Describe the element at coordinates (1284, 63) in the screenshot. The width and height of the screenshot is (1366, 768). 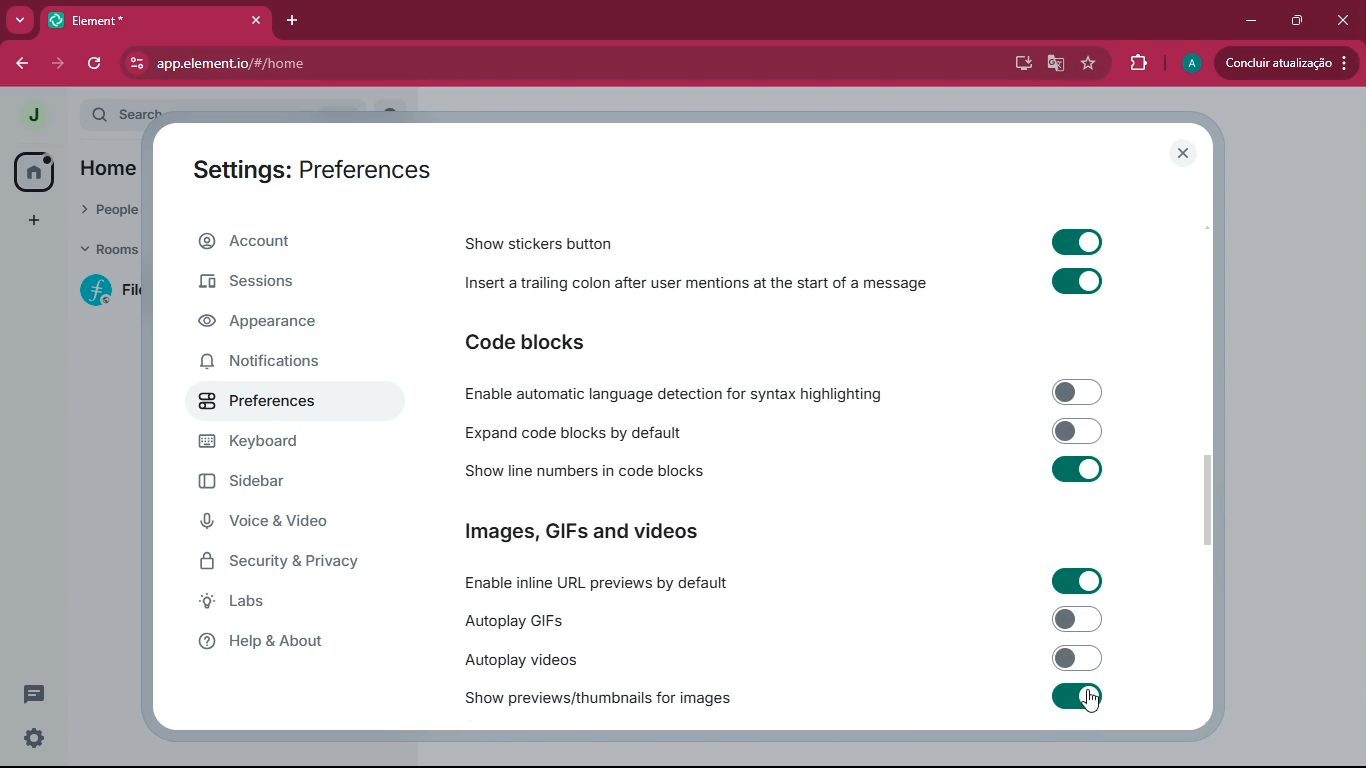
I see `Conduir atualizacado` at that location.